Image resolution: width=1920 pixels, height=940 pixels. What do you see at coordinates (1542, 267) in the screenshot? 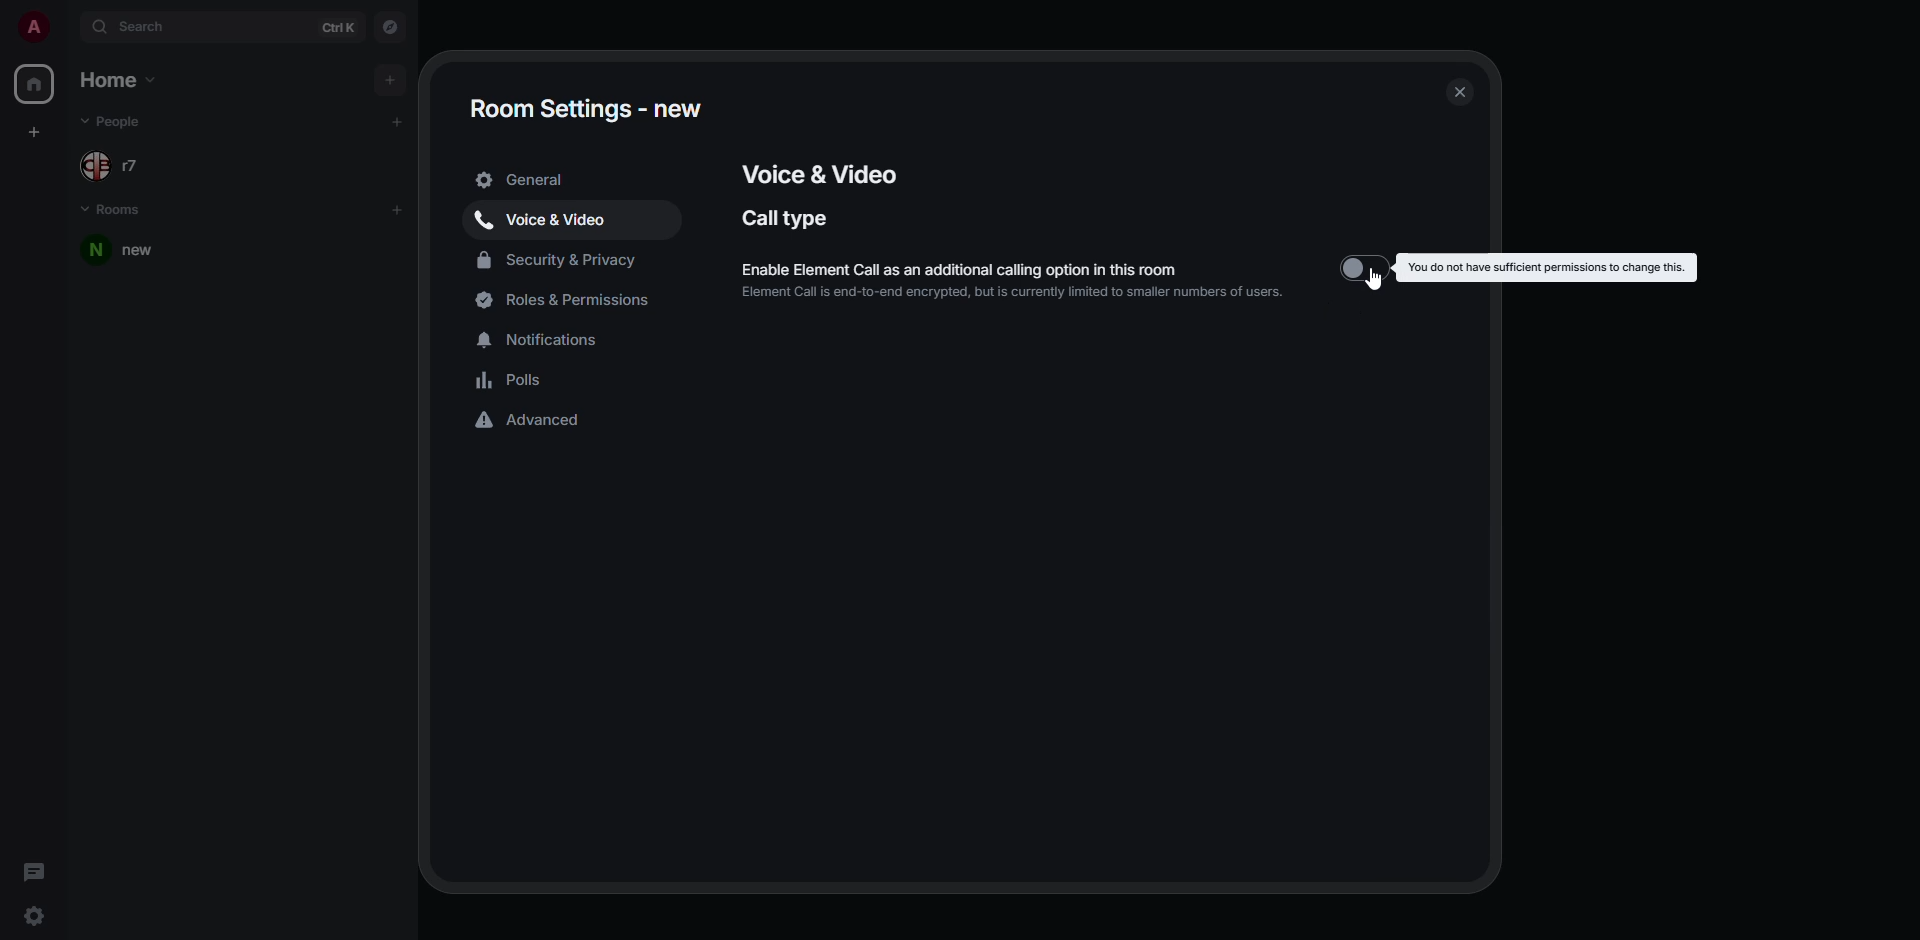
I see `you do not have permission to change this` at bounding box center [1542, 267].